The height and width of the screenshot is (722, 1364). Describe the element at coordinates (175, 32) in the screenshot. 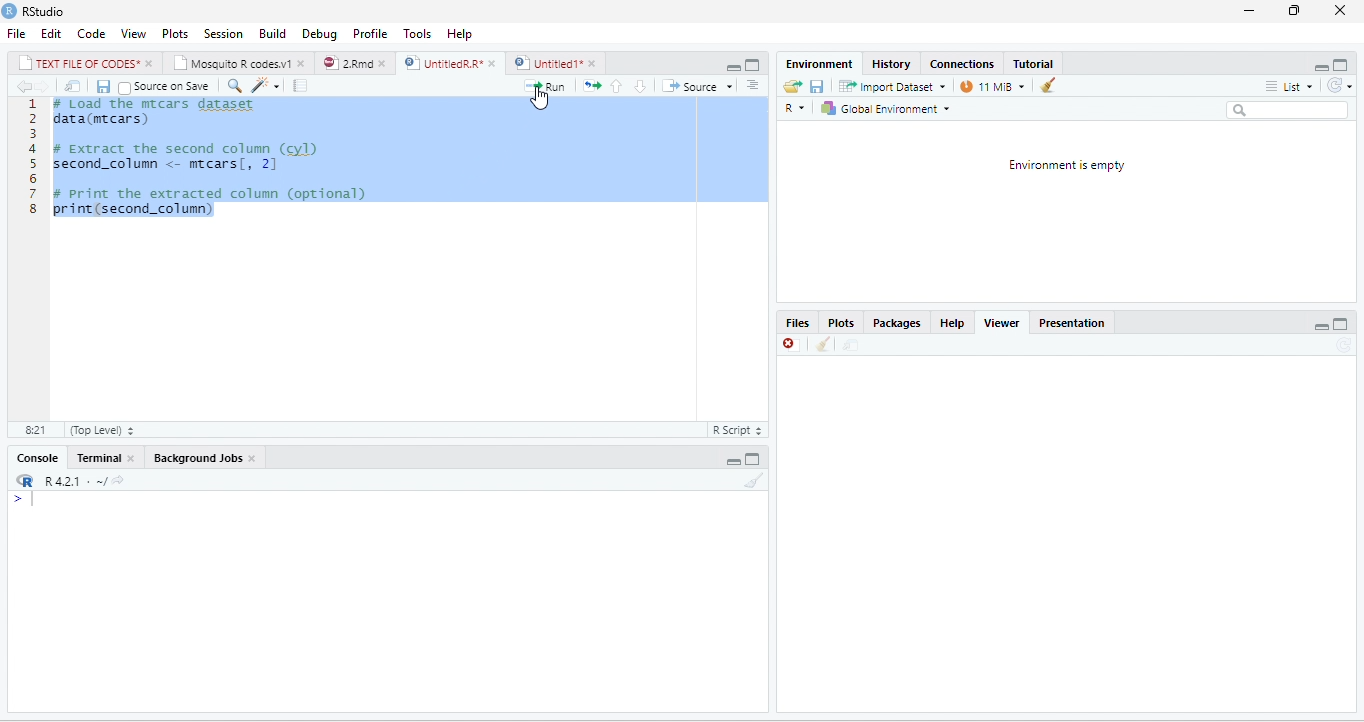

I see `Plots` at that location.